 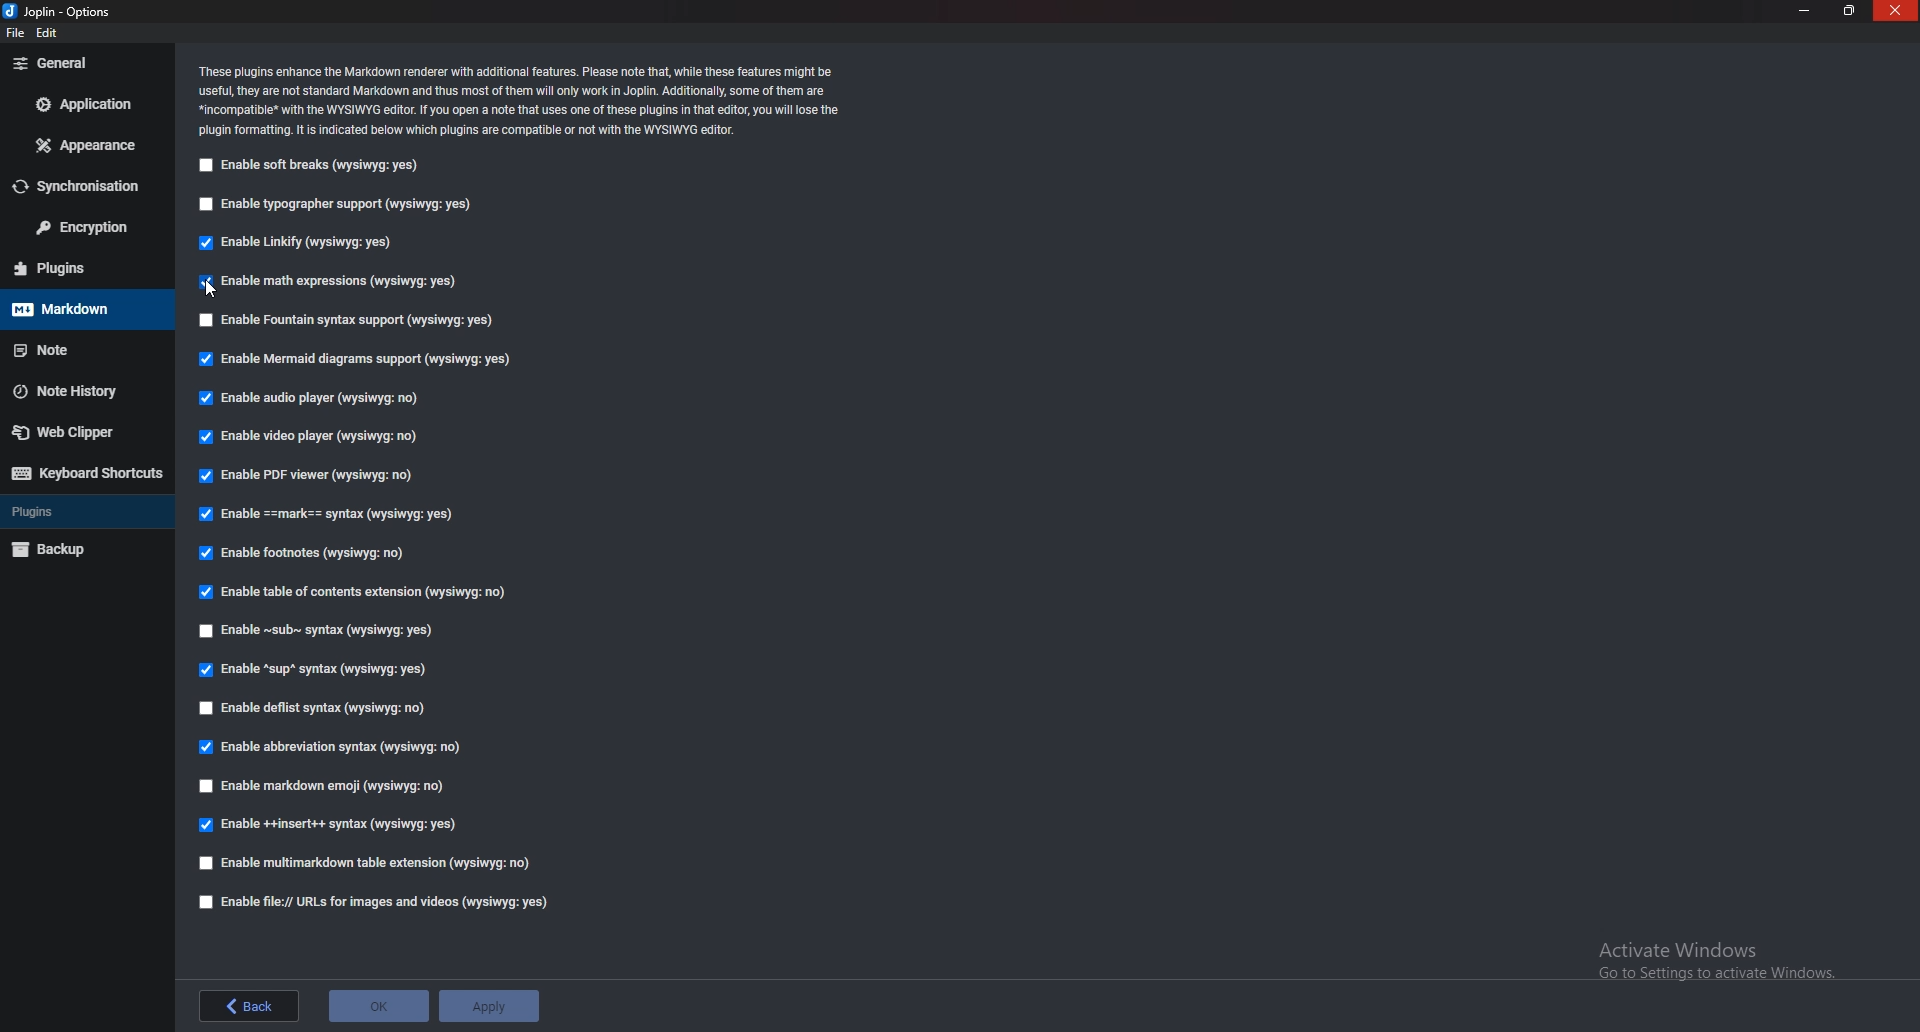 I want to click on Enable Mark Syntax, so click(x=331, y=516).